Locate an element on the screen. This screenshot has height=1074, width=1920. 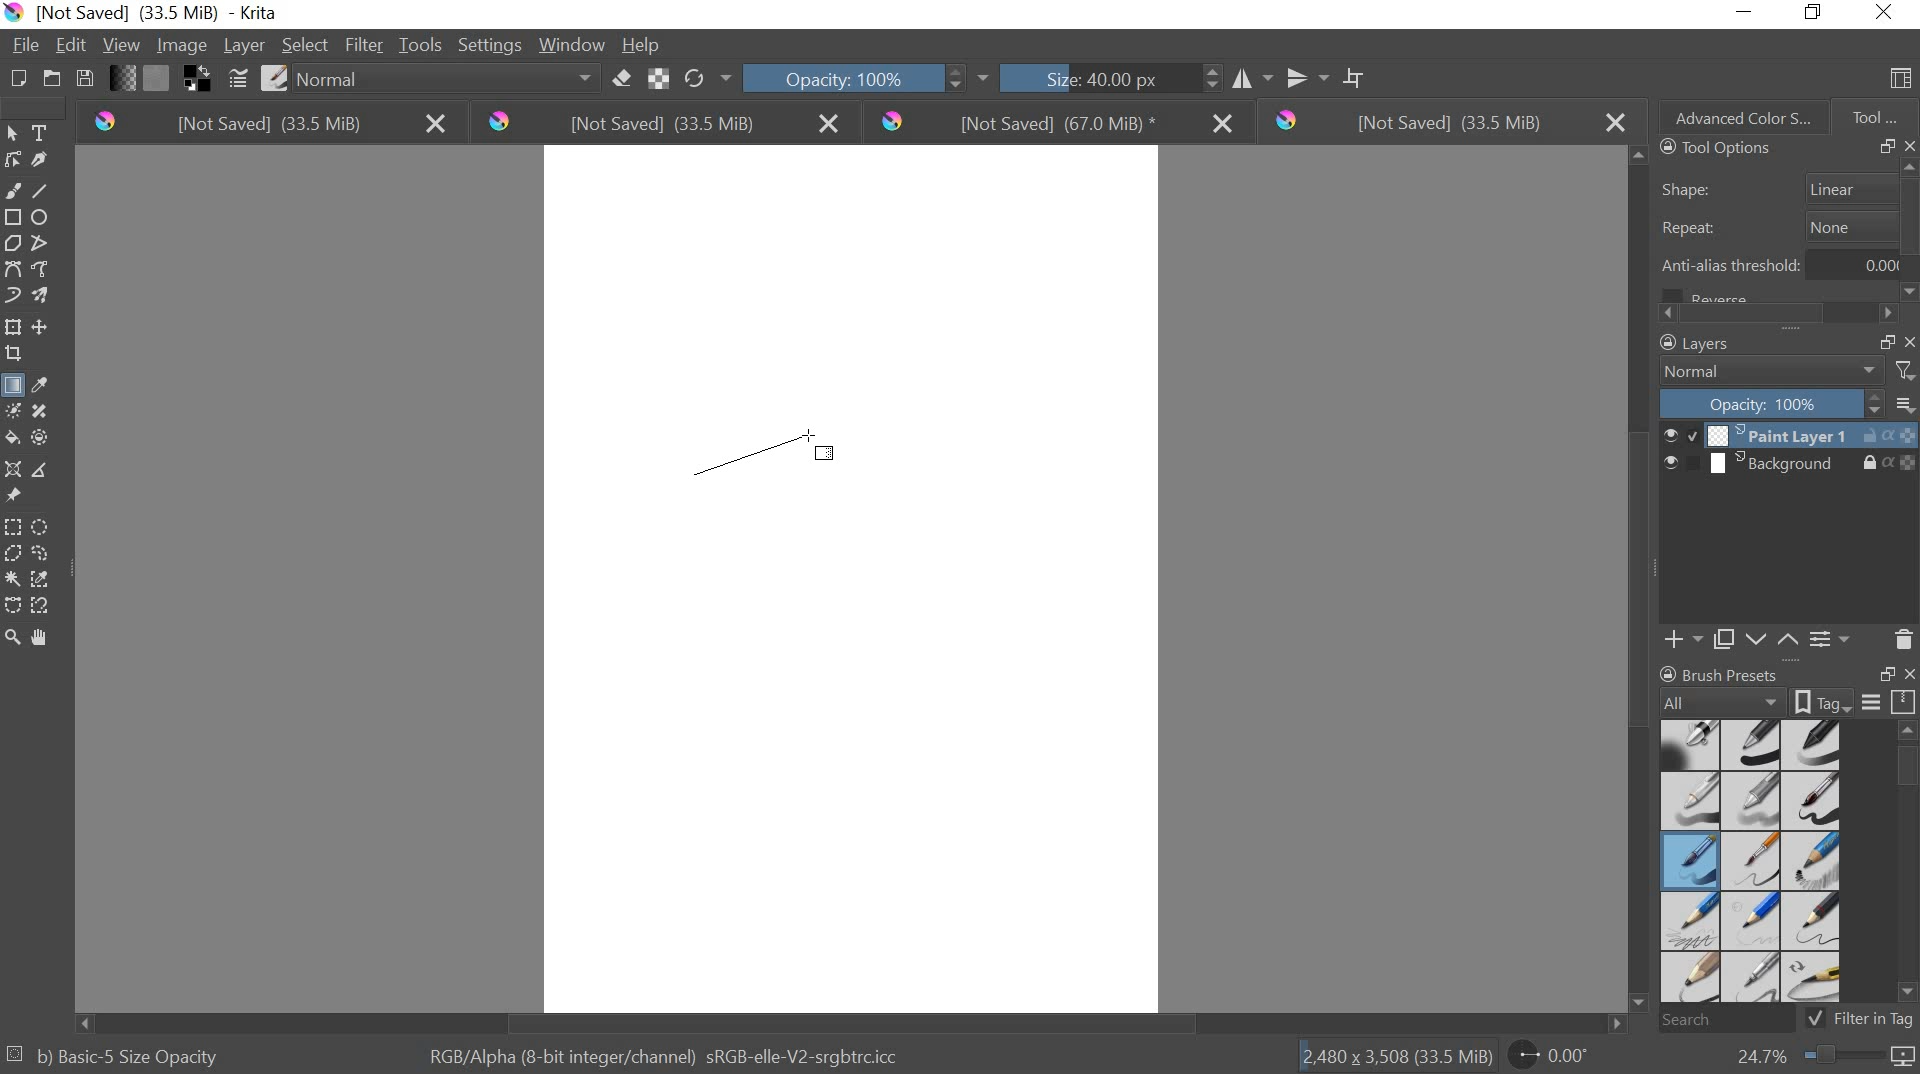
THUMBNAIL SIZE is located at coordinates (1907, 403).